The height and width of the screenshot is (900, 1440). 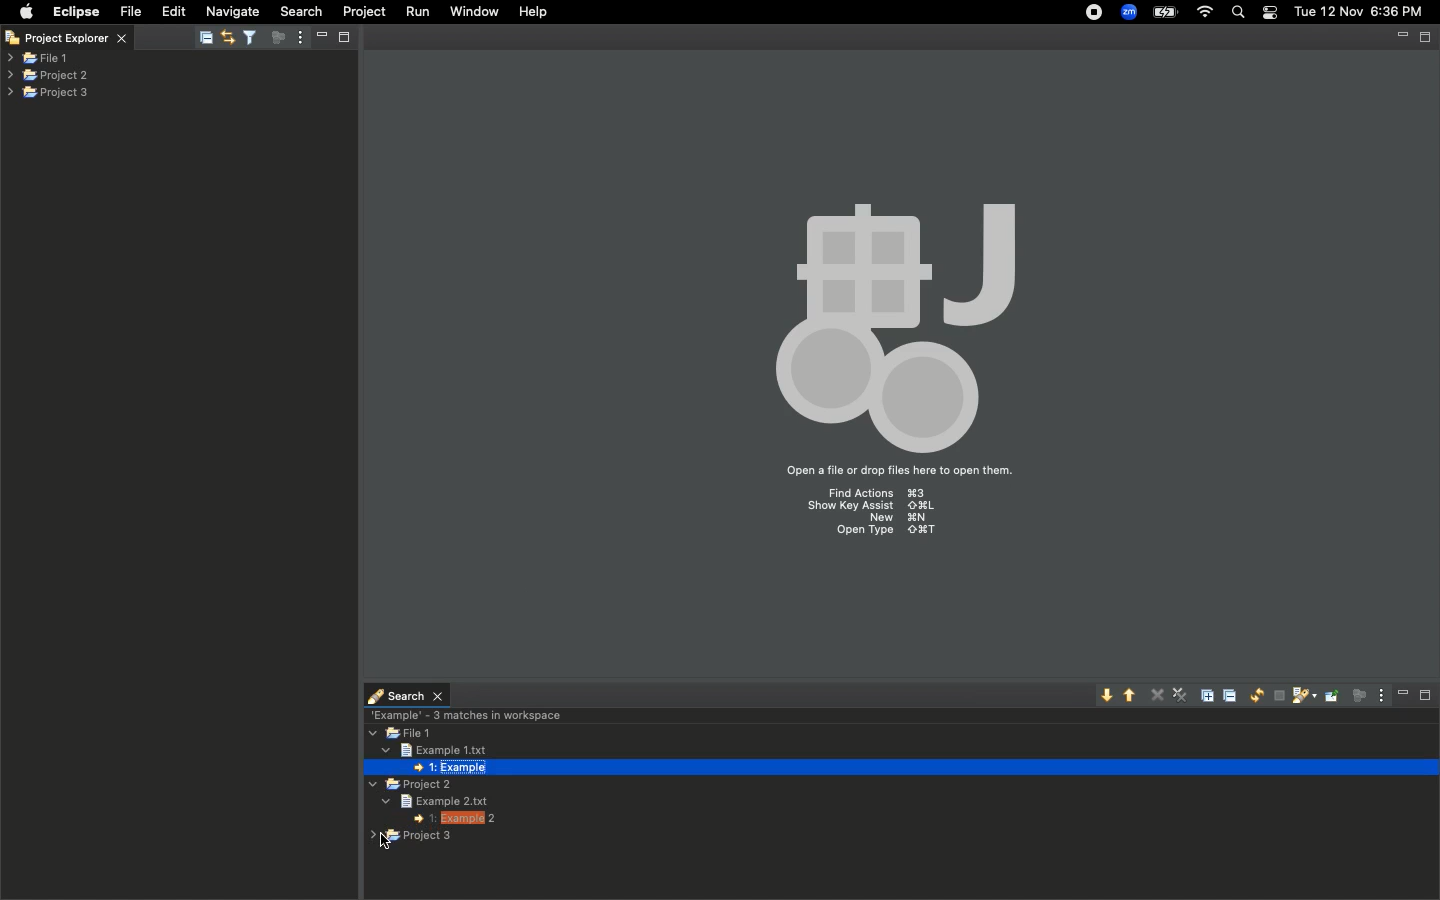 I want to click on Search, so click(x=299, y=11).